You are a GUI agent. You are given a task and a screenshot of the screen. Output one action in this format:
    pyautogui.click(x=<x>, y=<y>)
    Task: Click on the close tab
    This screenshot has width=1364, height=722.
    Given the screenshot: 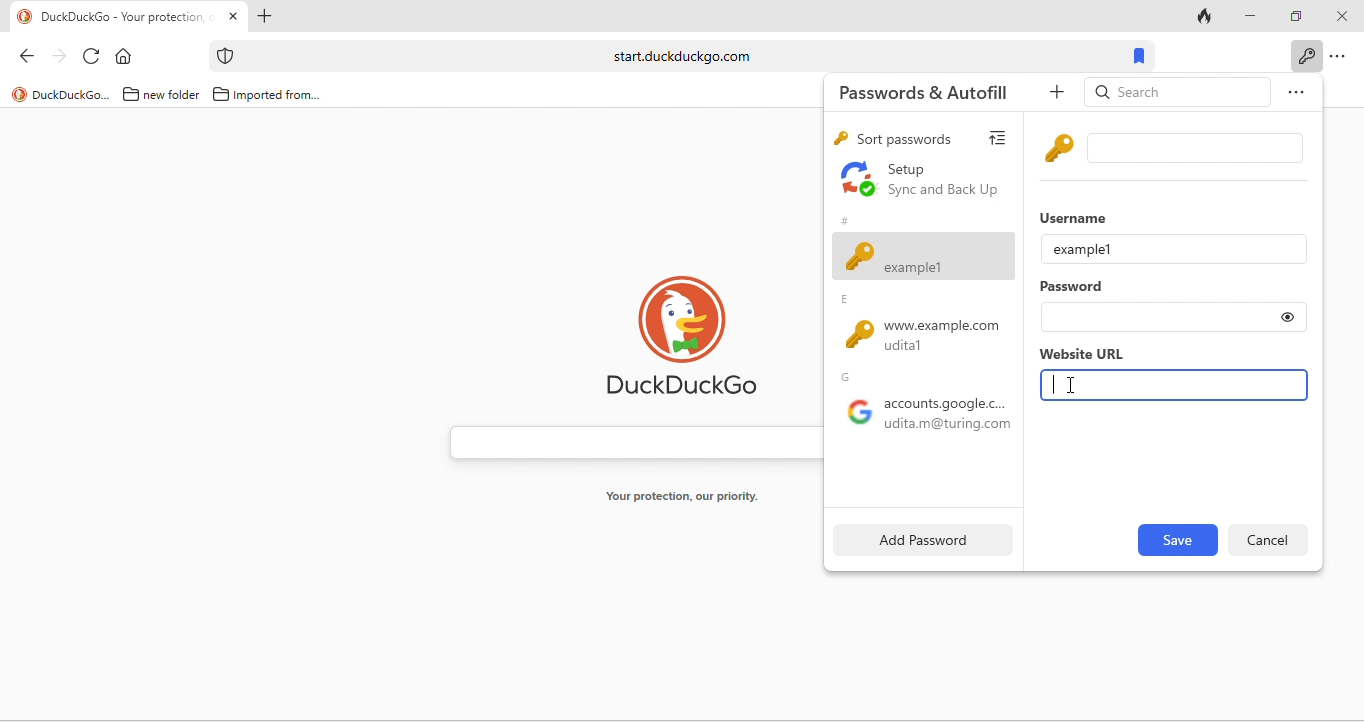 What is the action you would take?
    pyautogui.click(x=233, y=17)
    